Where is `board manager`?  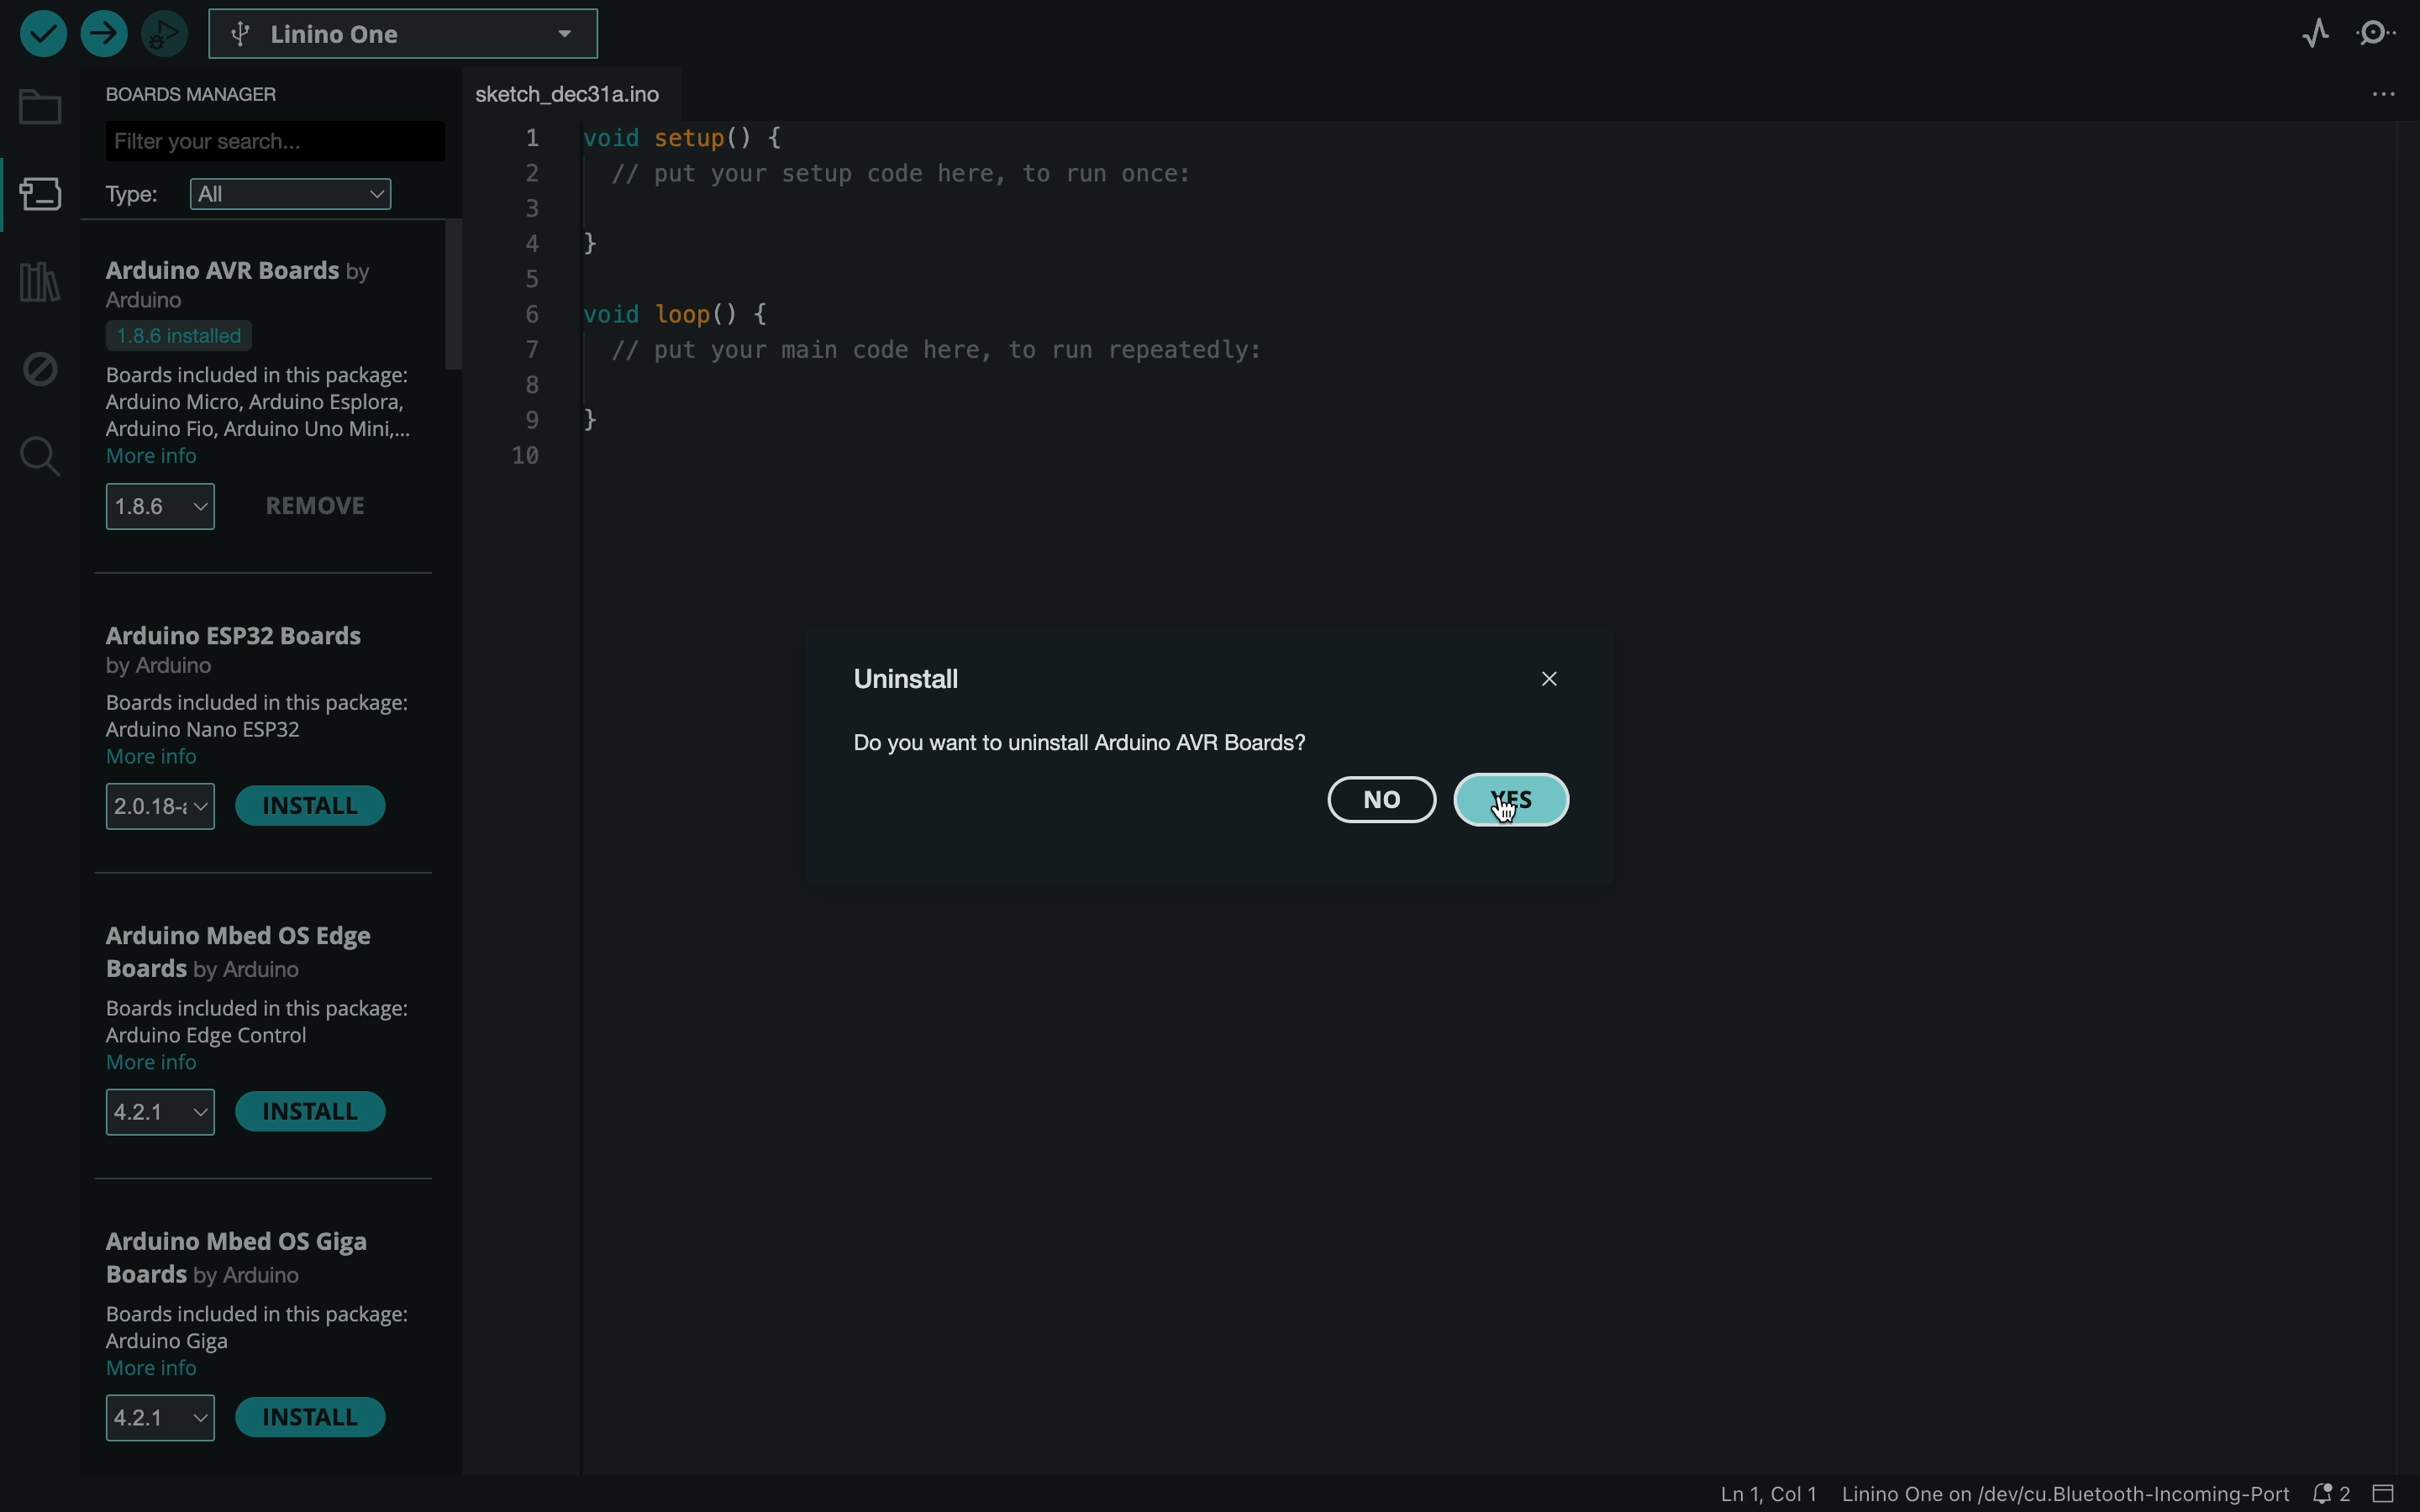
board manager is located at coordinates (202, 92).